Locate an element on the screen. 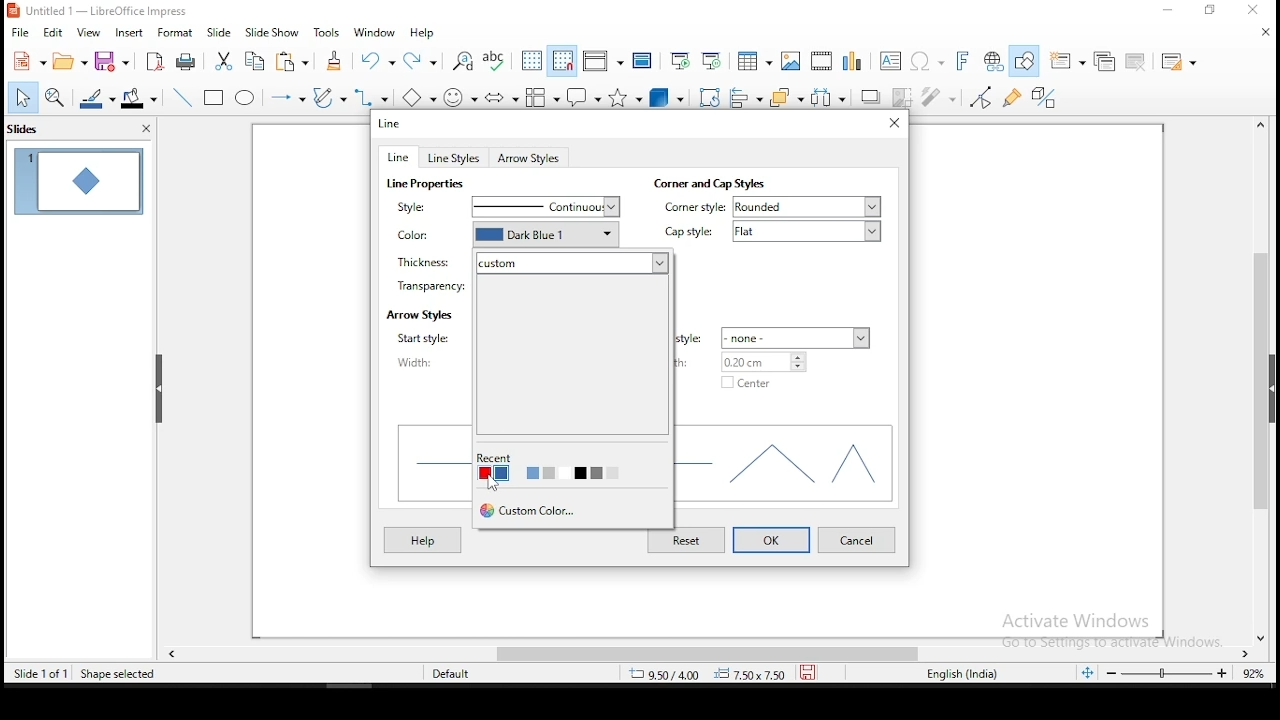 This screenshot has width=1280, height=720. start style is located at coordinates (432, 337).